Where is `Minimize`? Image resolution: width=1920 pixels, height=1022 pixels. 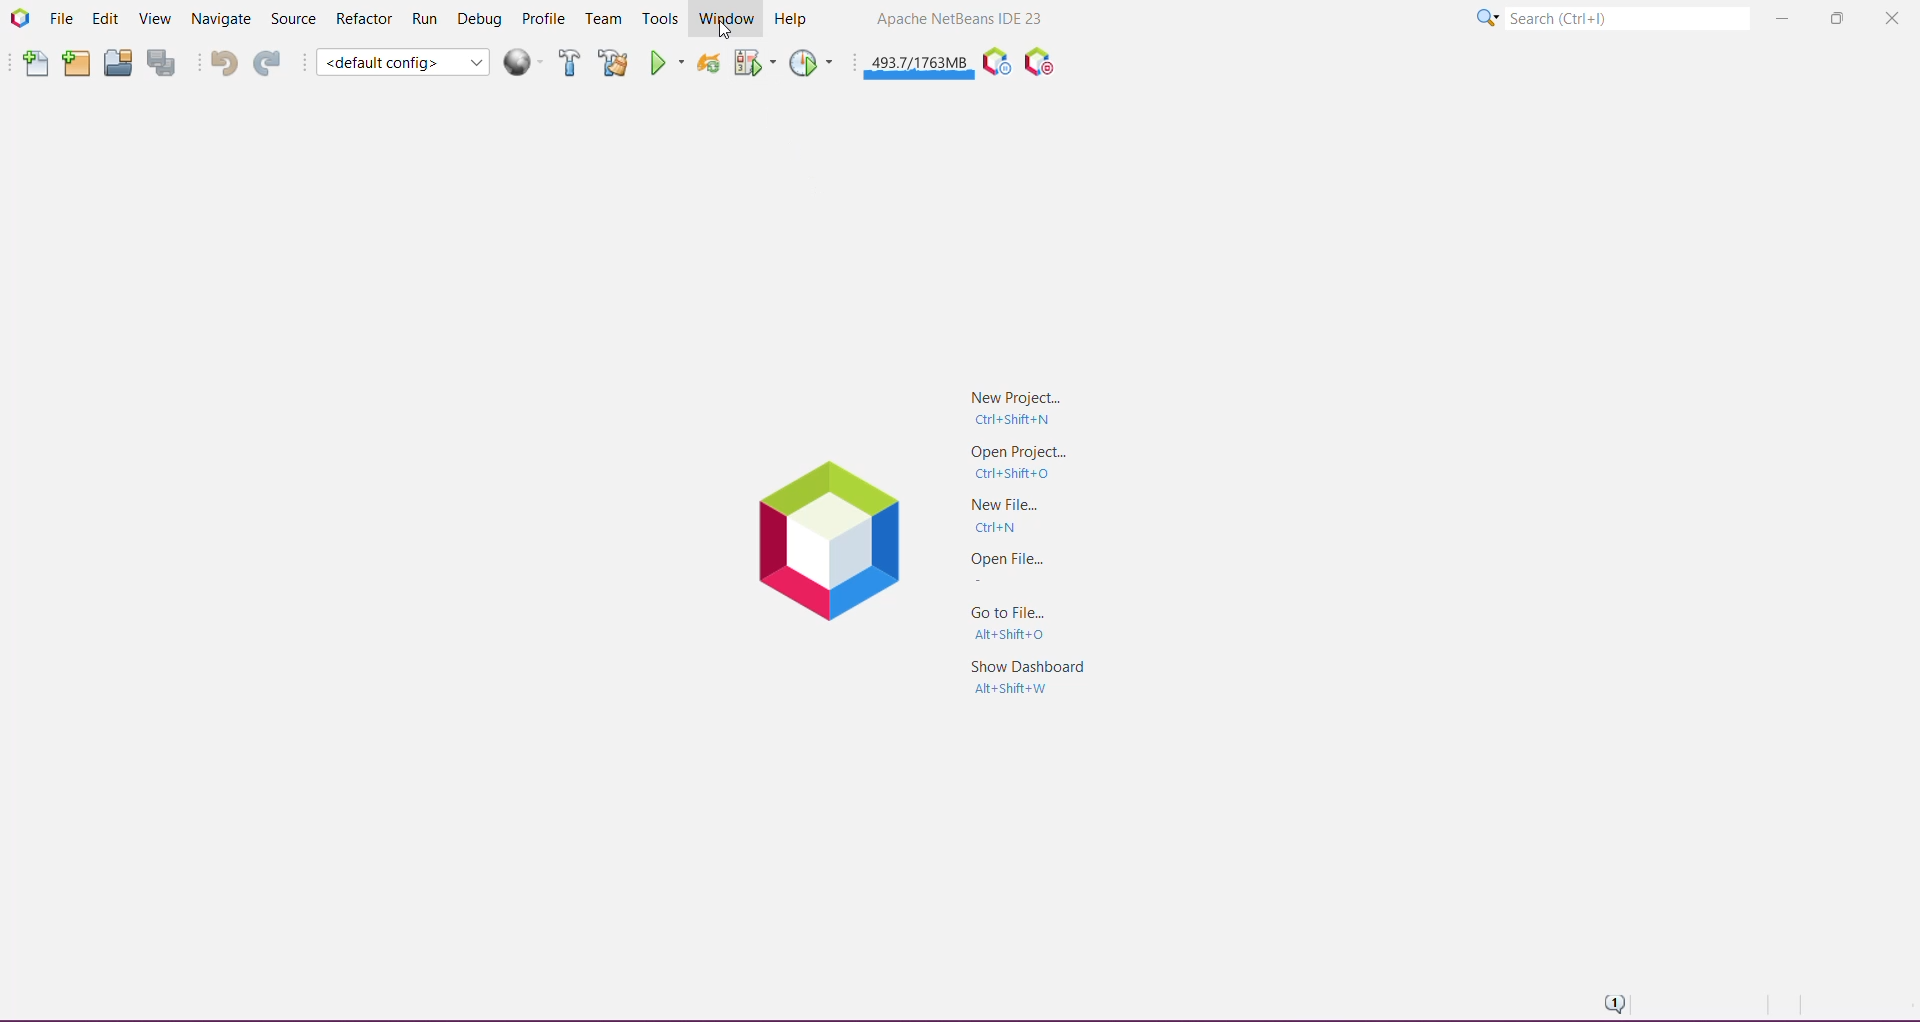 Minimize is located at coordinates (1781, 20).